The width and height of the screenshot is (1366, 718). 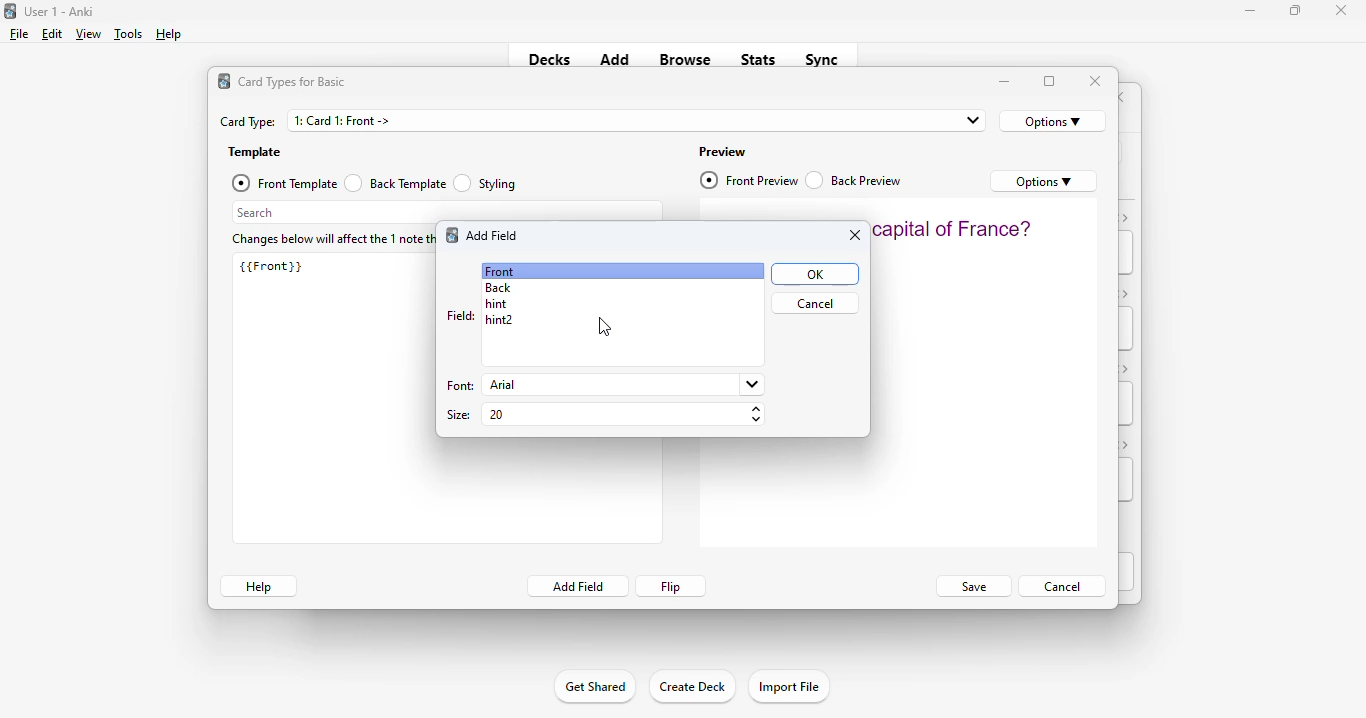 What do you see at coordinates (499, 320) in the screenshot?
I see `hint2` at bounding box center [499, 320].